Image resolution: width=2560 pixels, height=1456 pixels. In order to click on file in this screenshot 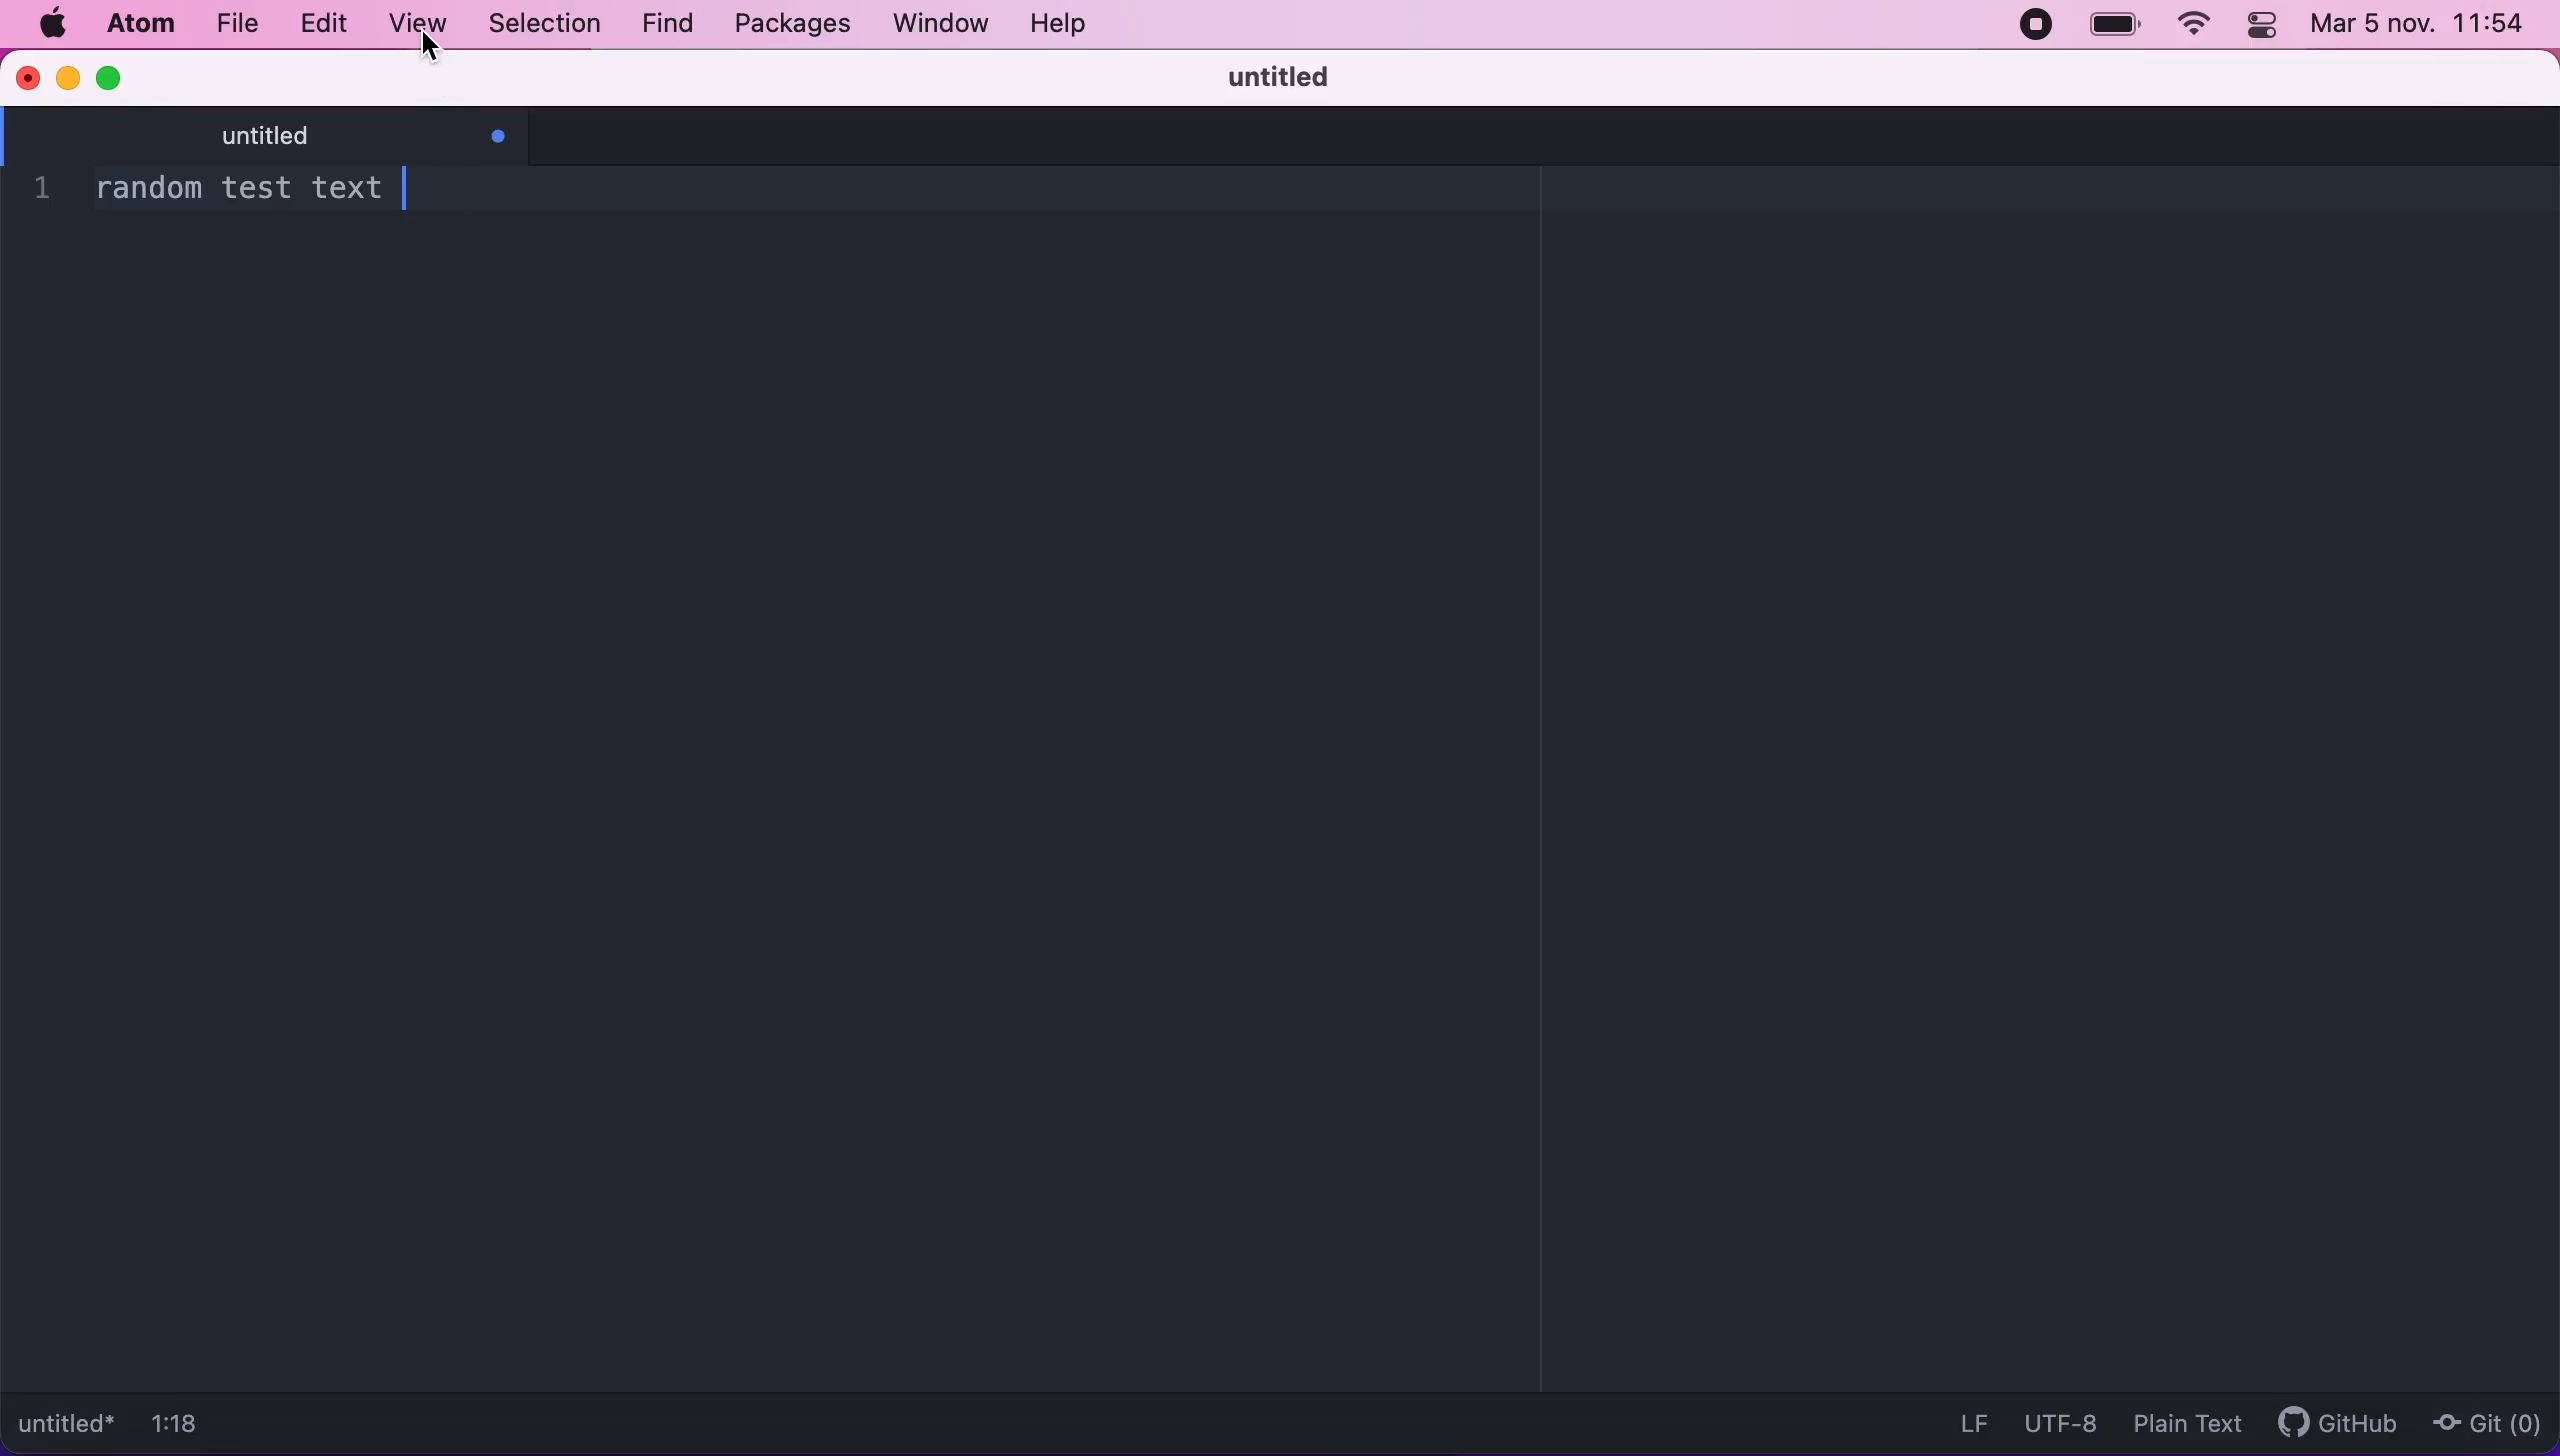, I will do `click(237, 23)`.